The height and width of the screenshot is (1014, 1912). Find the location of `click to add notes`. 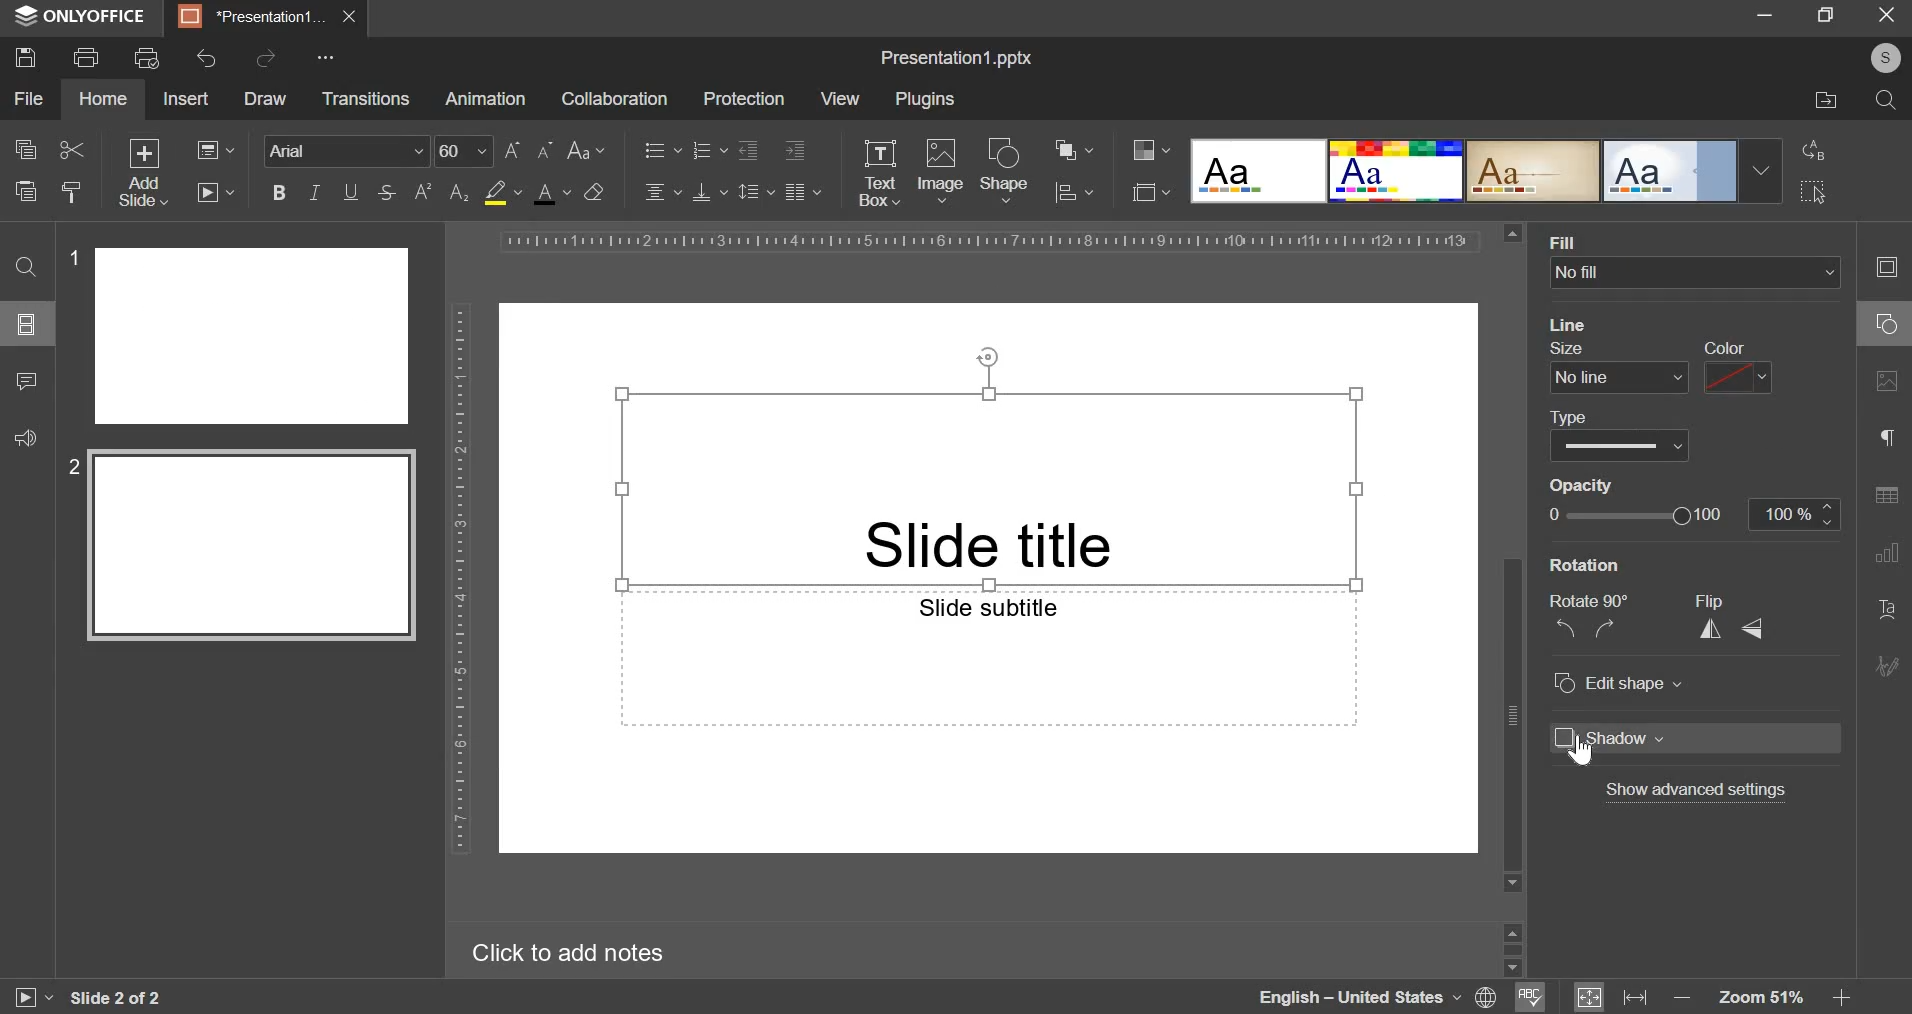

click to add notes is located at coordinates (582, 952).